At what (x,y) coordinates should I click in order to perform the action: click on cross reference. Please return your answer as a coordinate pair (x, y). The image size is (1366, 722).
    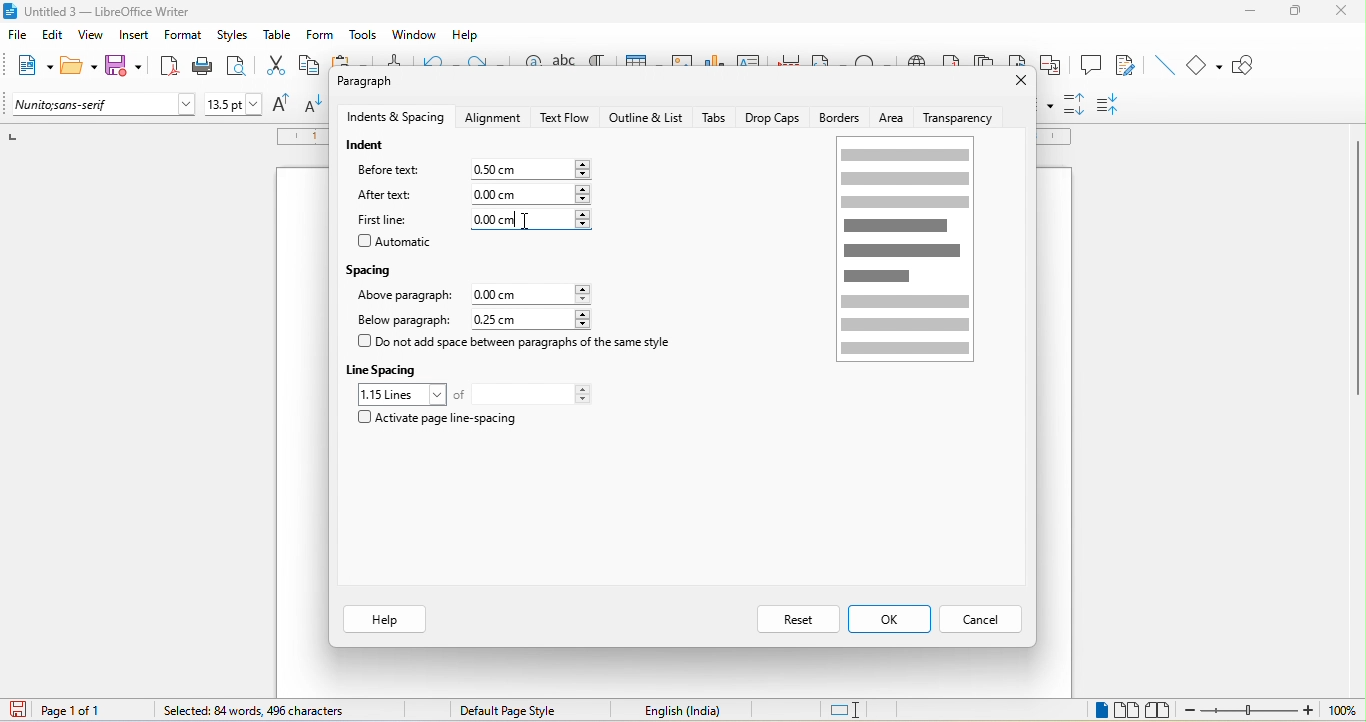
    Looking at the image, I should click on (1055, 65).